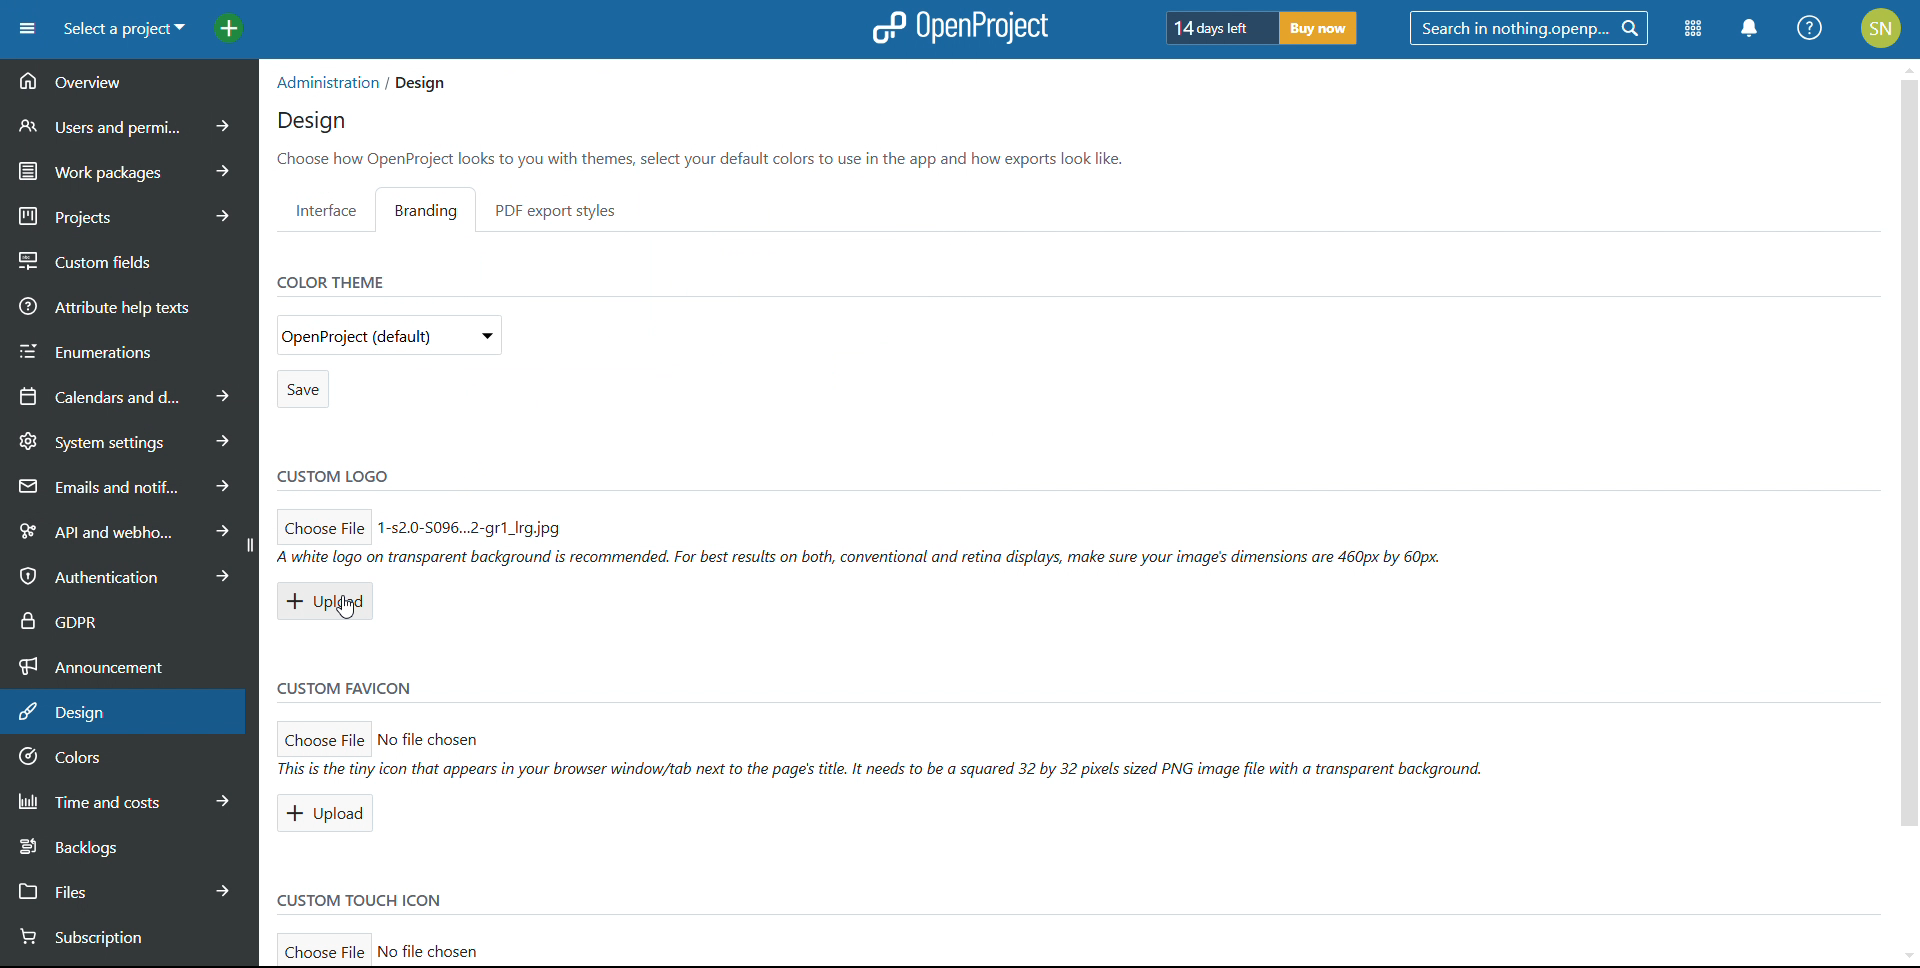 The width and height of the screenshot is (1920, 968). What do you see at coordinates (126, 758) in the screenshot?
I see `colors` at bounding box center [126, 758].